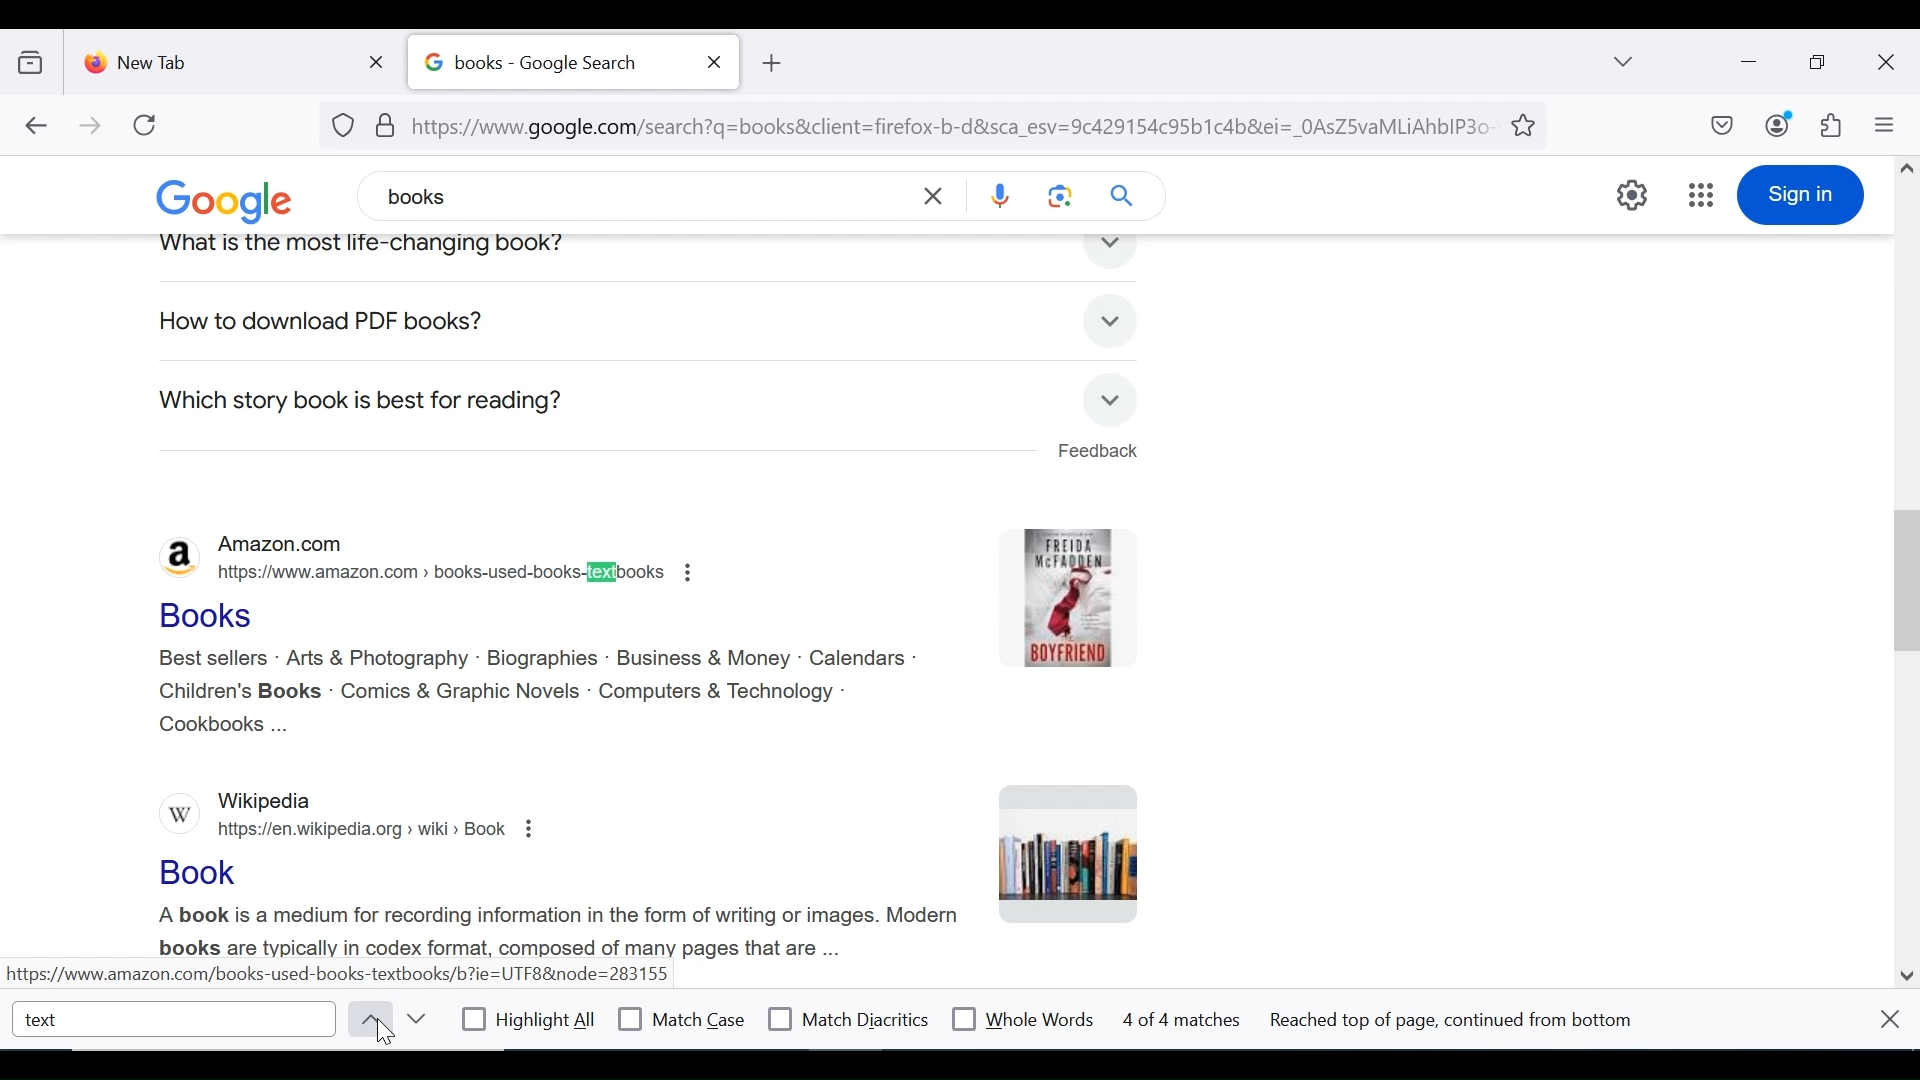 The height and width of the screenshot is (1080, 1920). Describe the element at coordinates (239, 200) in the screenshot. I see `google logo` at that location.